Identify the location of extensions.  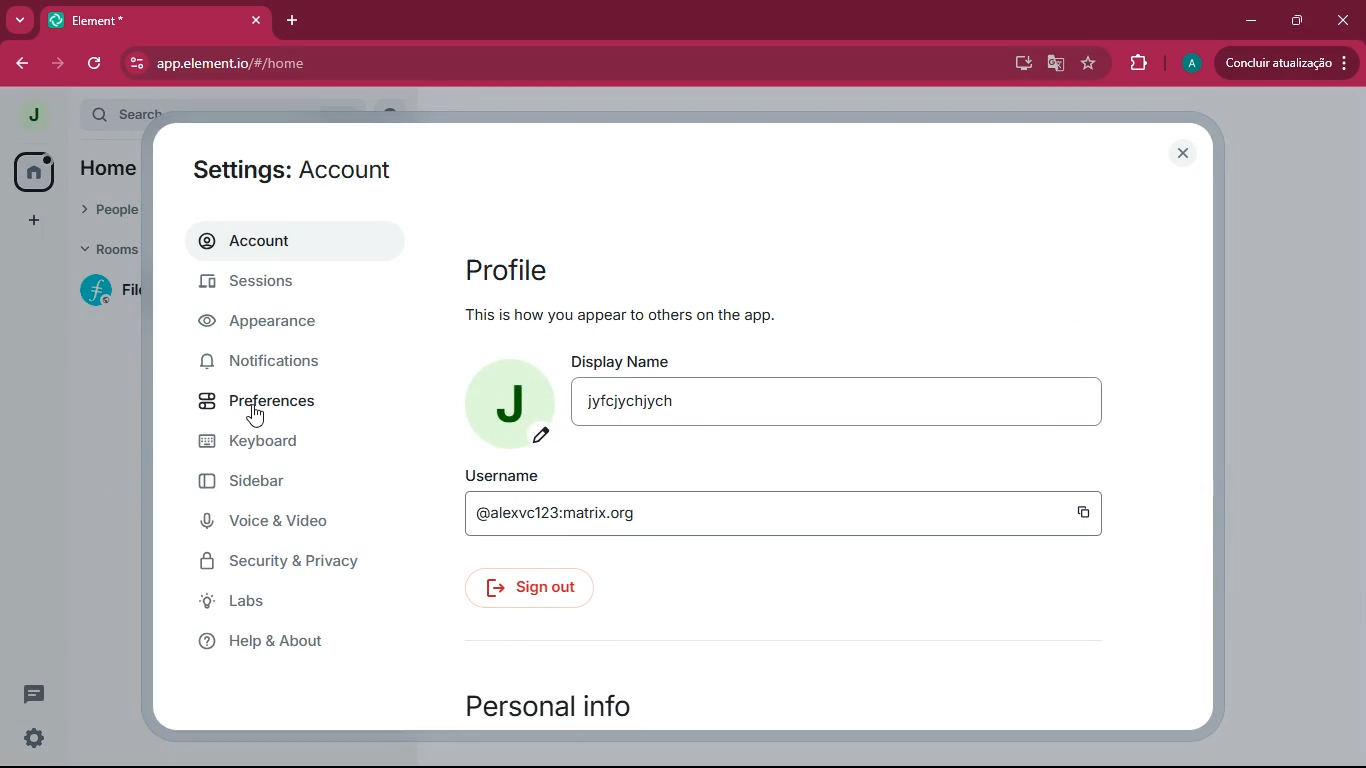
(1134, 64).